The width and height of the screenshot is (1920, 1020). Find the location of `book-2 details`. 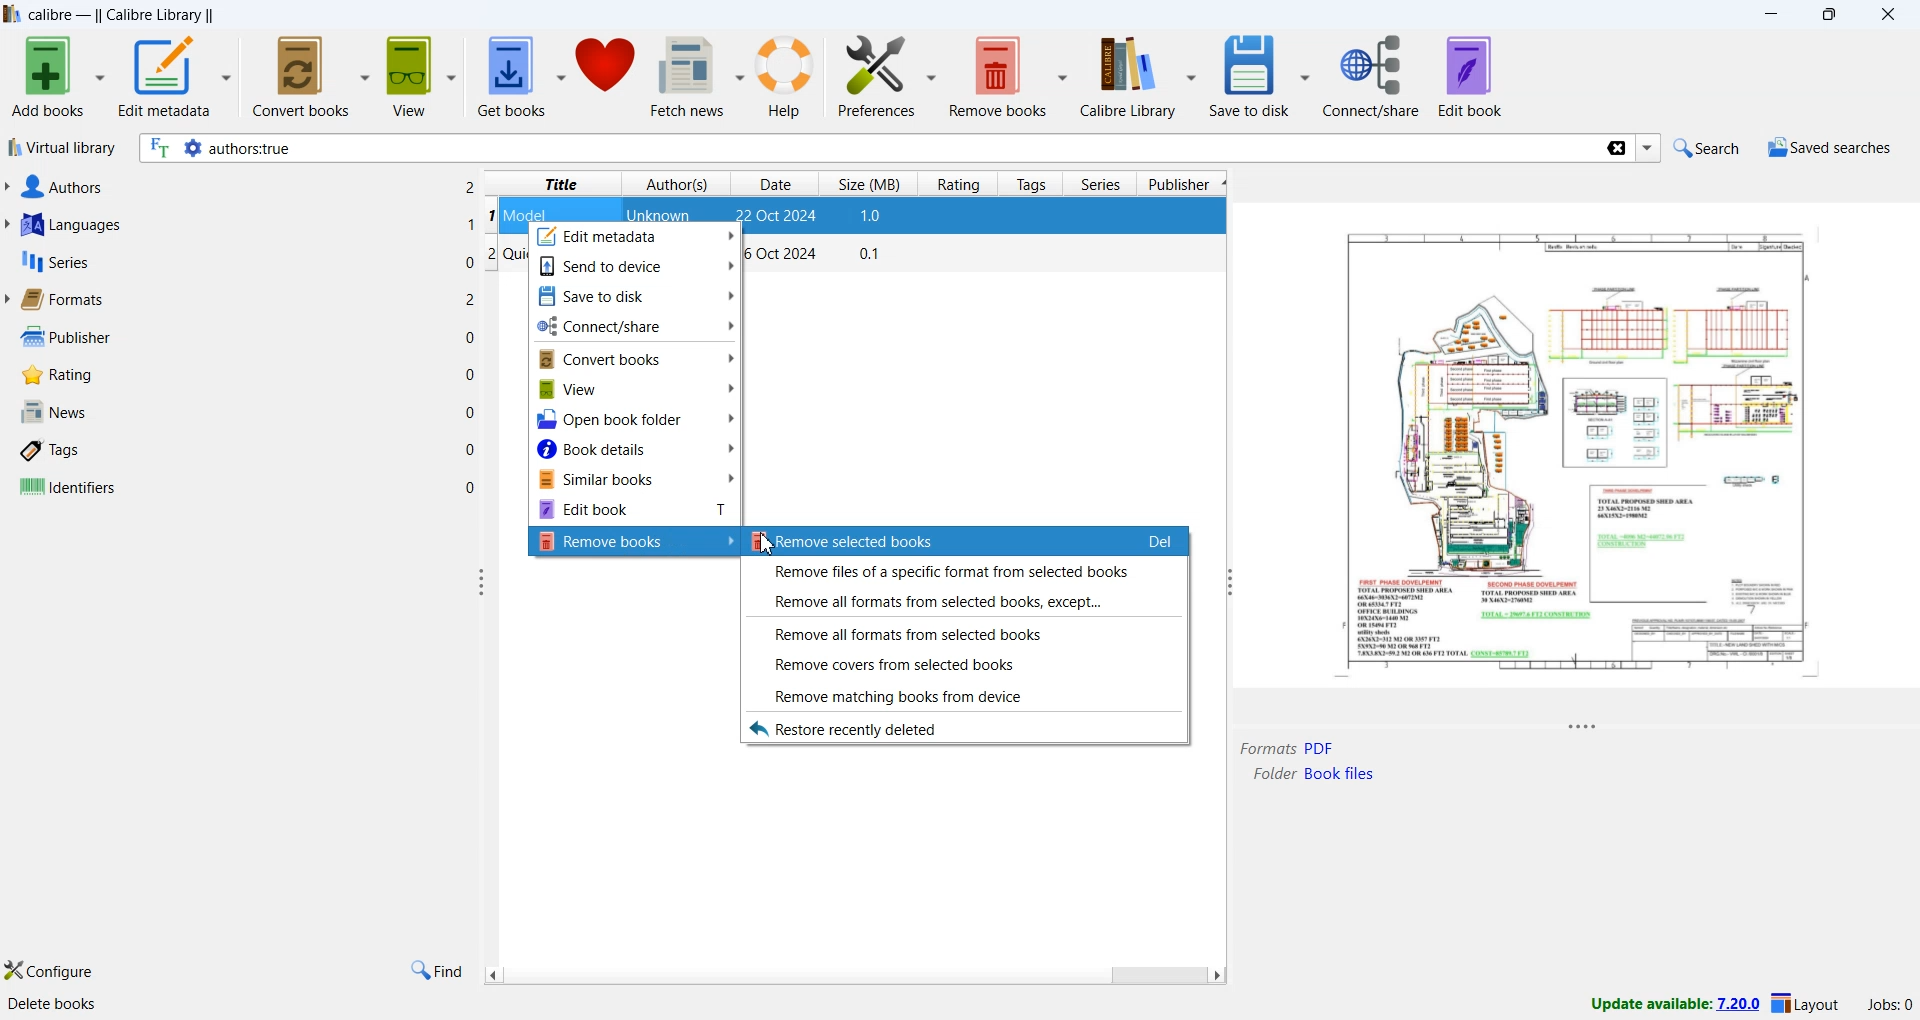

book-2 details is located at coordinates (820, 257).